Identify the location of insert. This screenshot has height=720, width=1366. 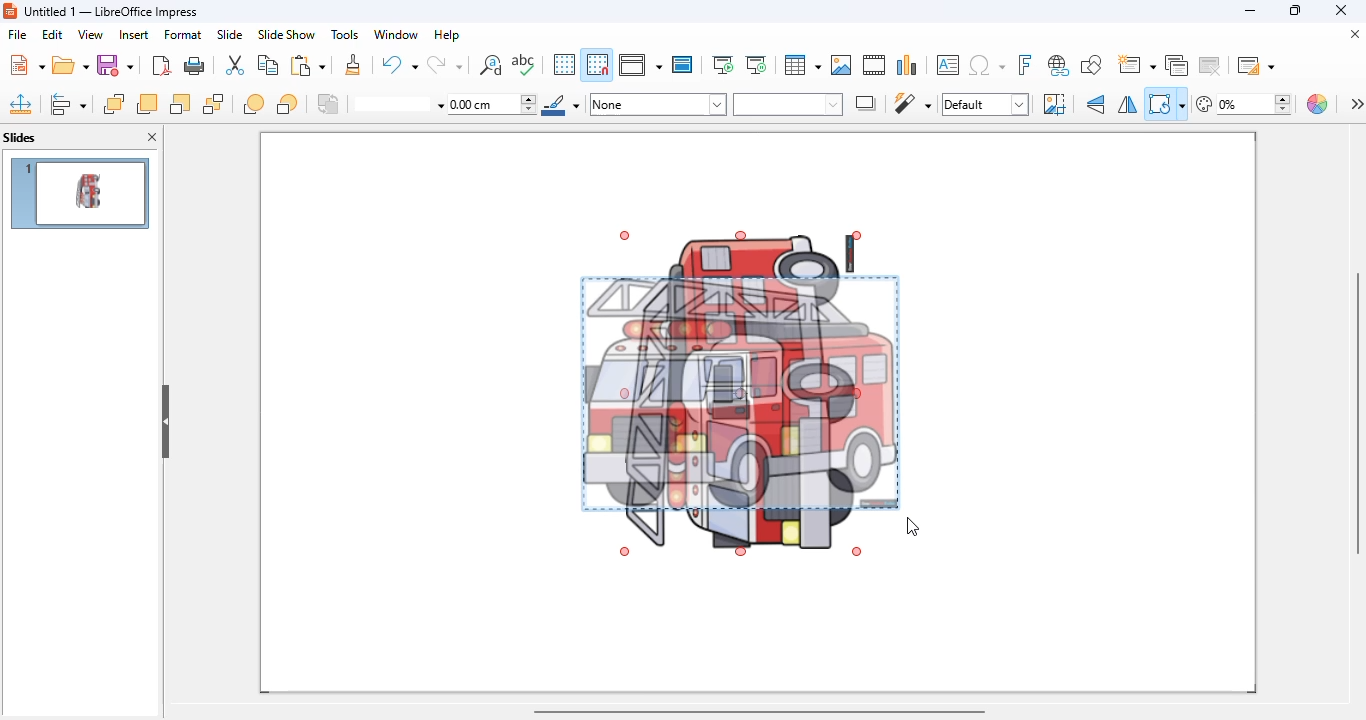
(134, 35).